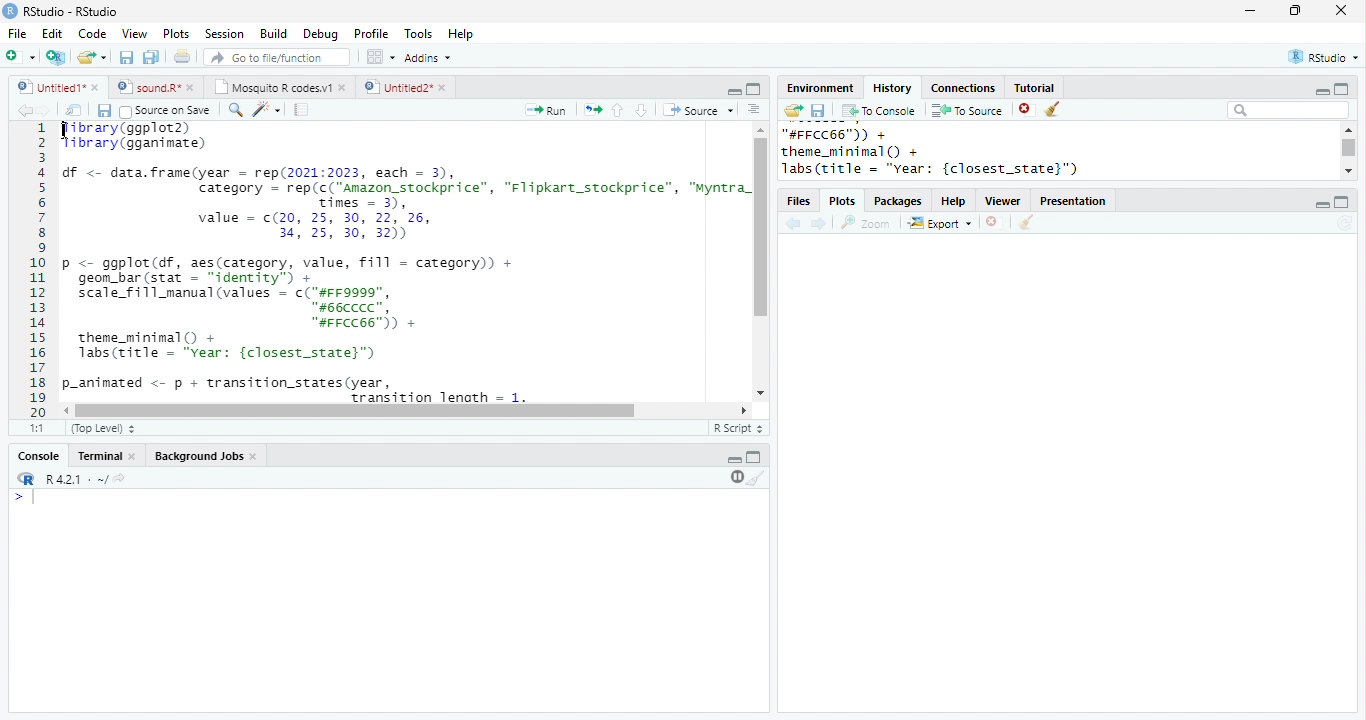 Image resolution: width=1366 pixels, height=720 pixels. What do you see at coordinates (372, 34) in the screenshot?
I see `Profile` at bounding box center [372, 34].